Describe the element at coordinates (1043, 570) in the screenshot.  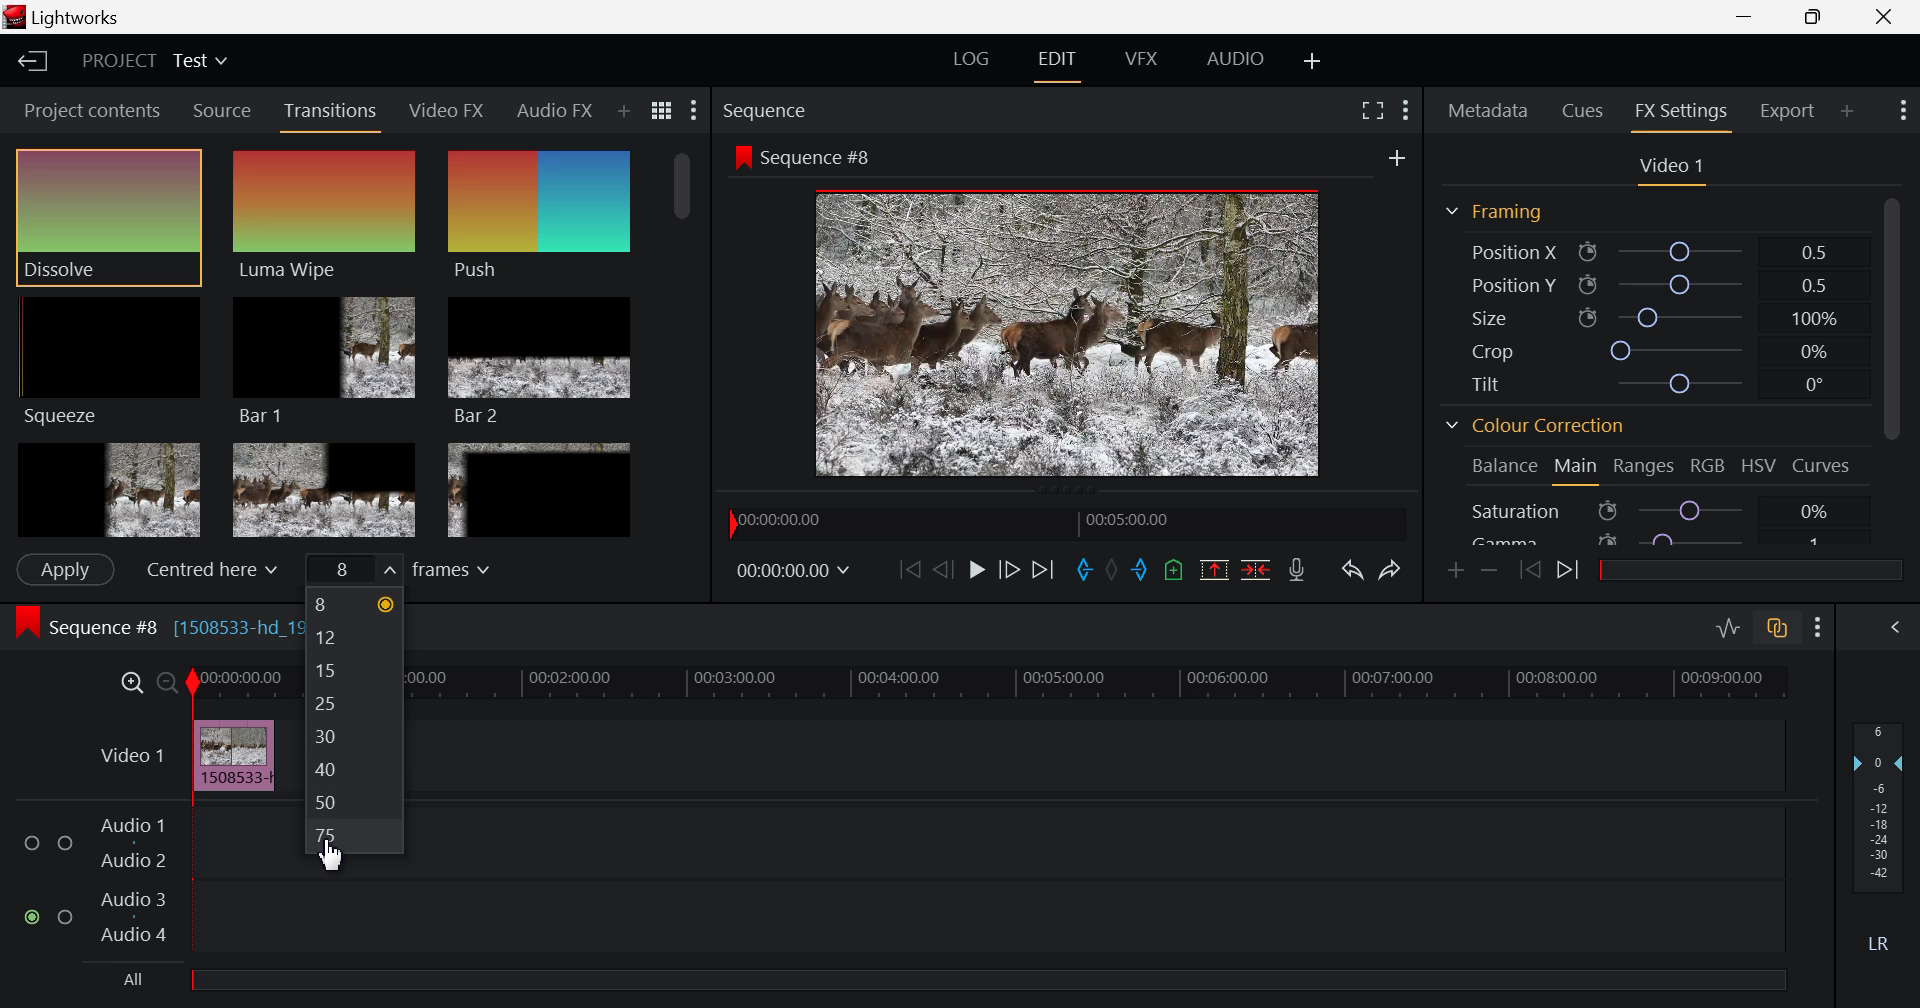
I see `To End` at that location.